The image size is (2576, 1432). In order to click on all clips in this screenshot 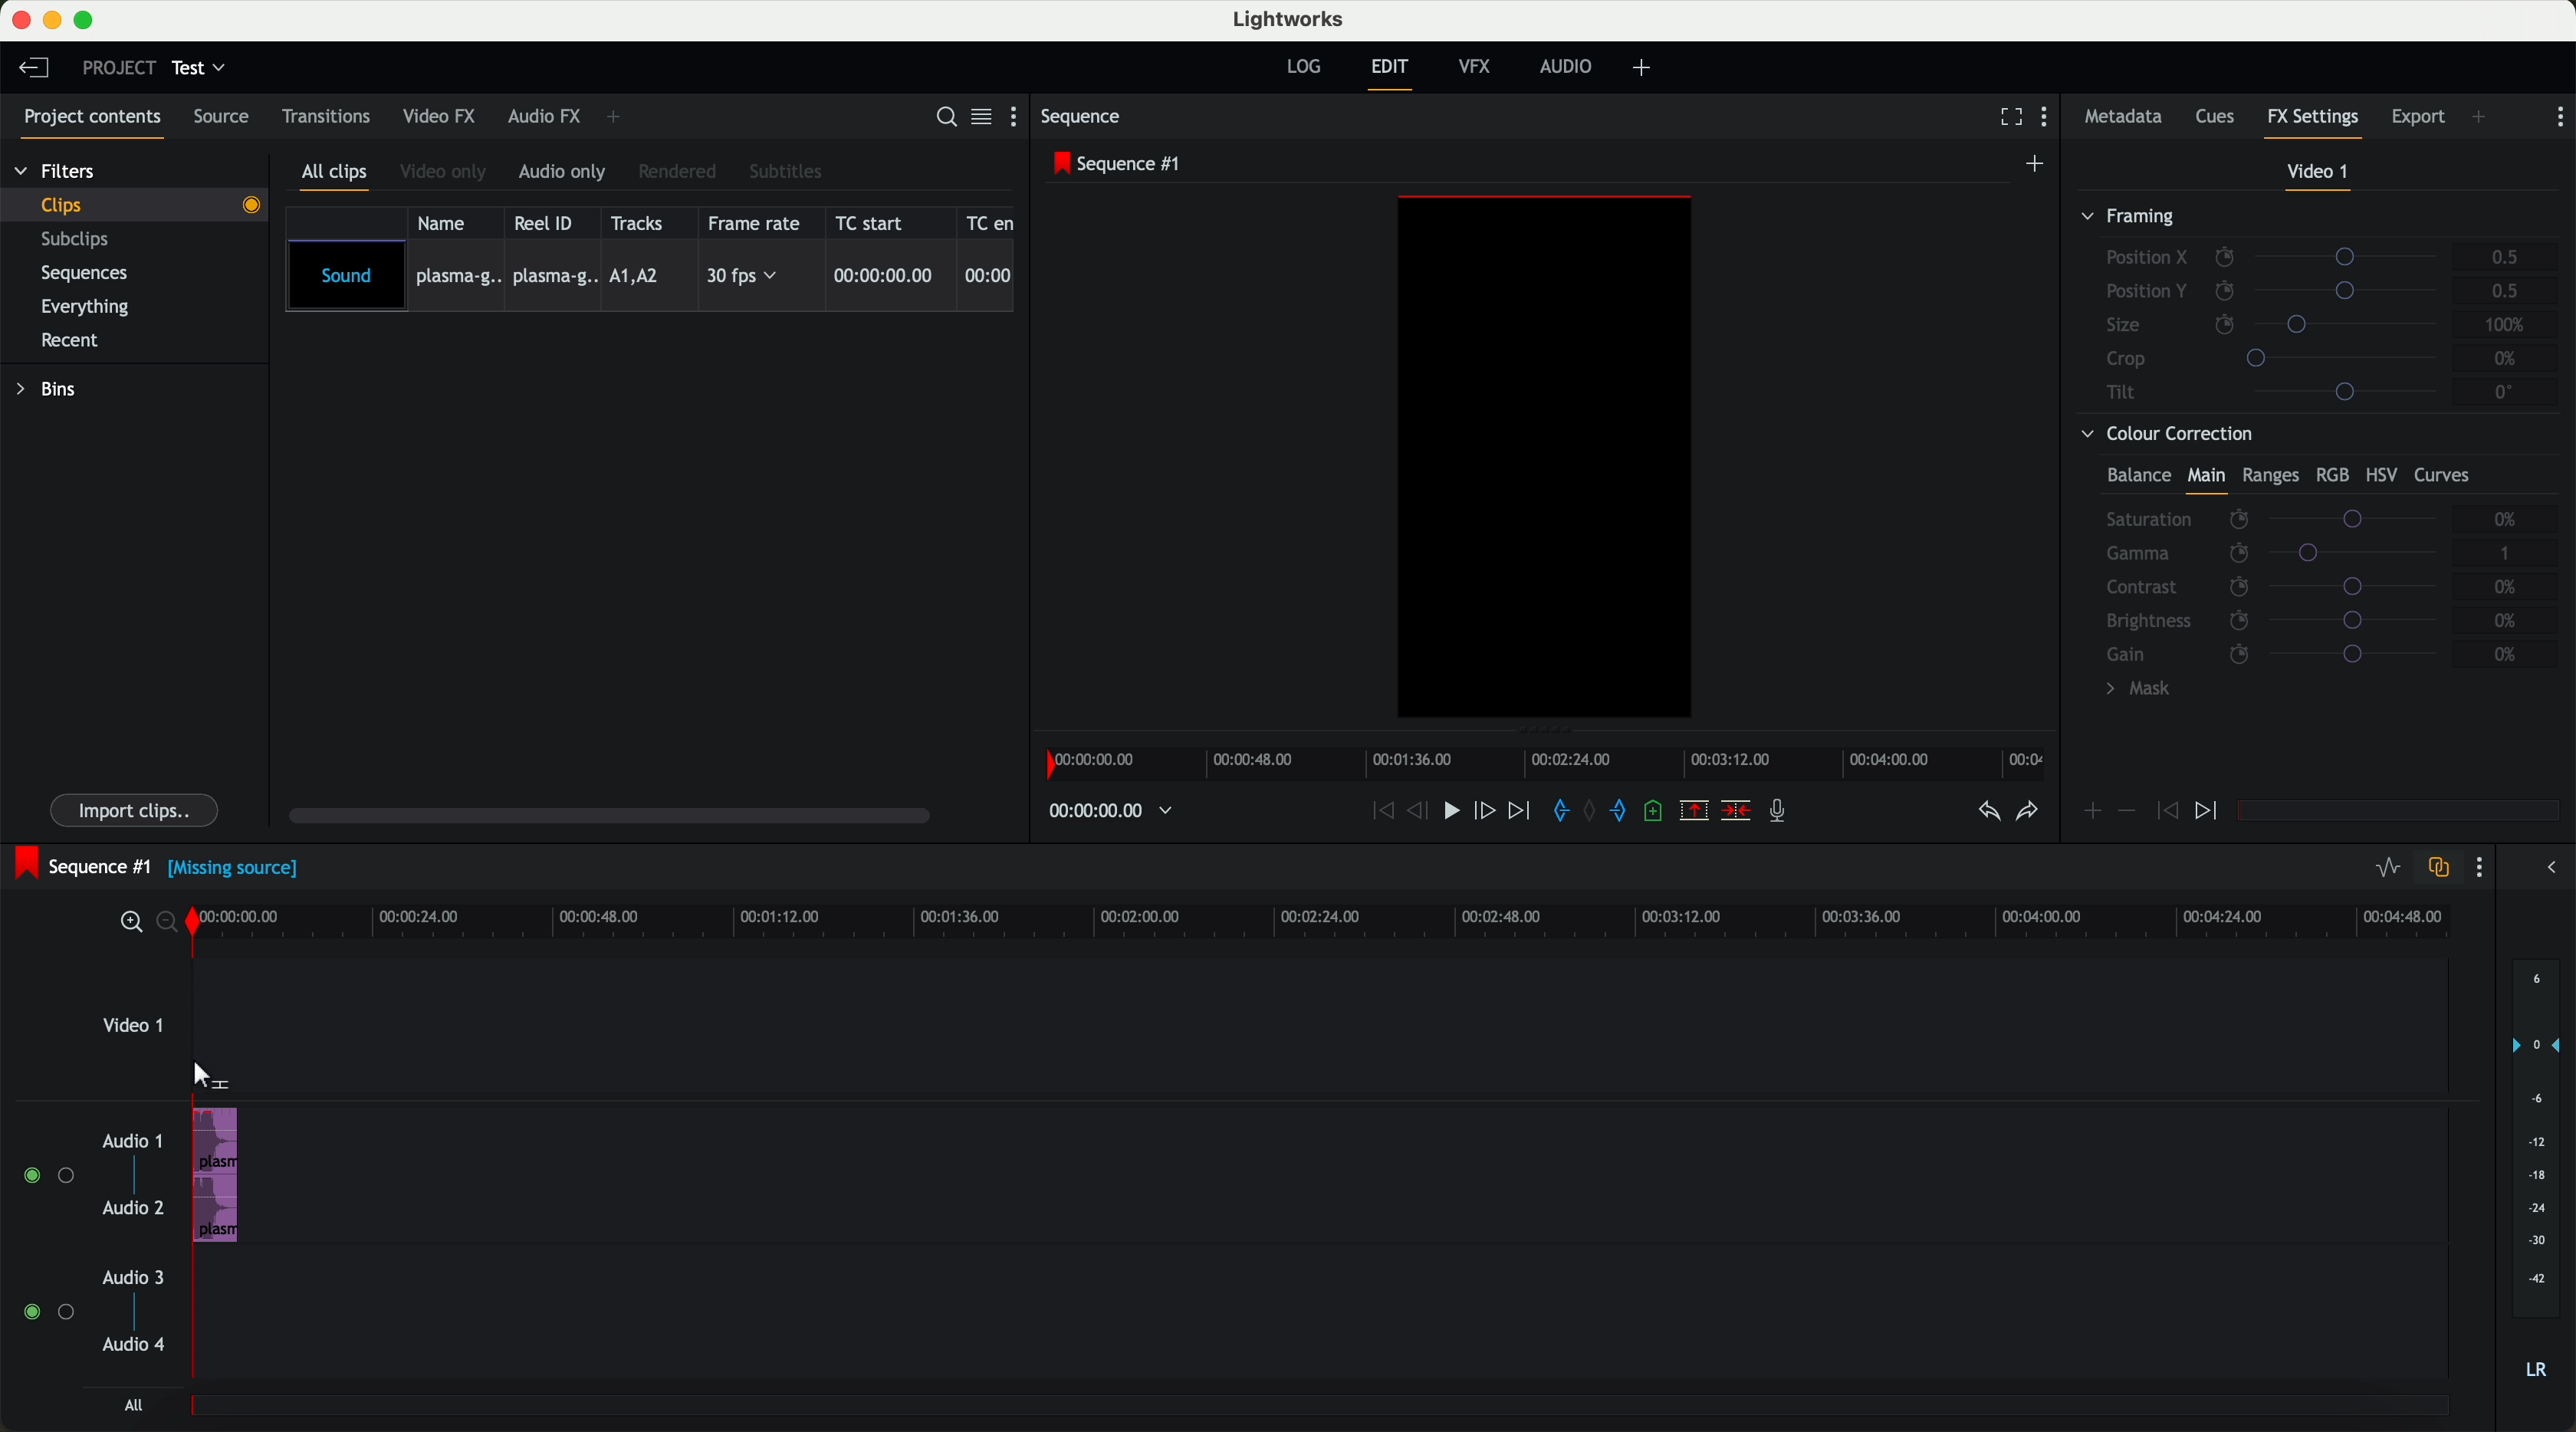, I will do `click(339, 175)`.